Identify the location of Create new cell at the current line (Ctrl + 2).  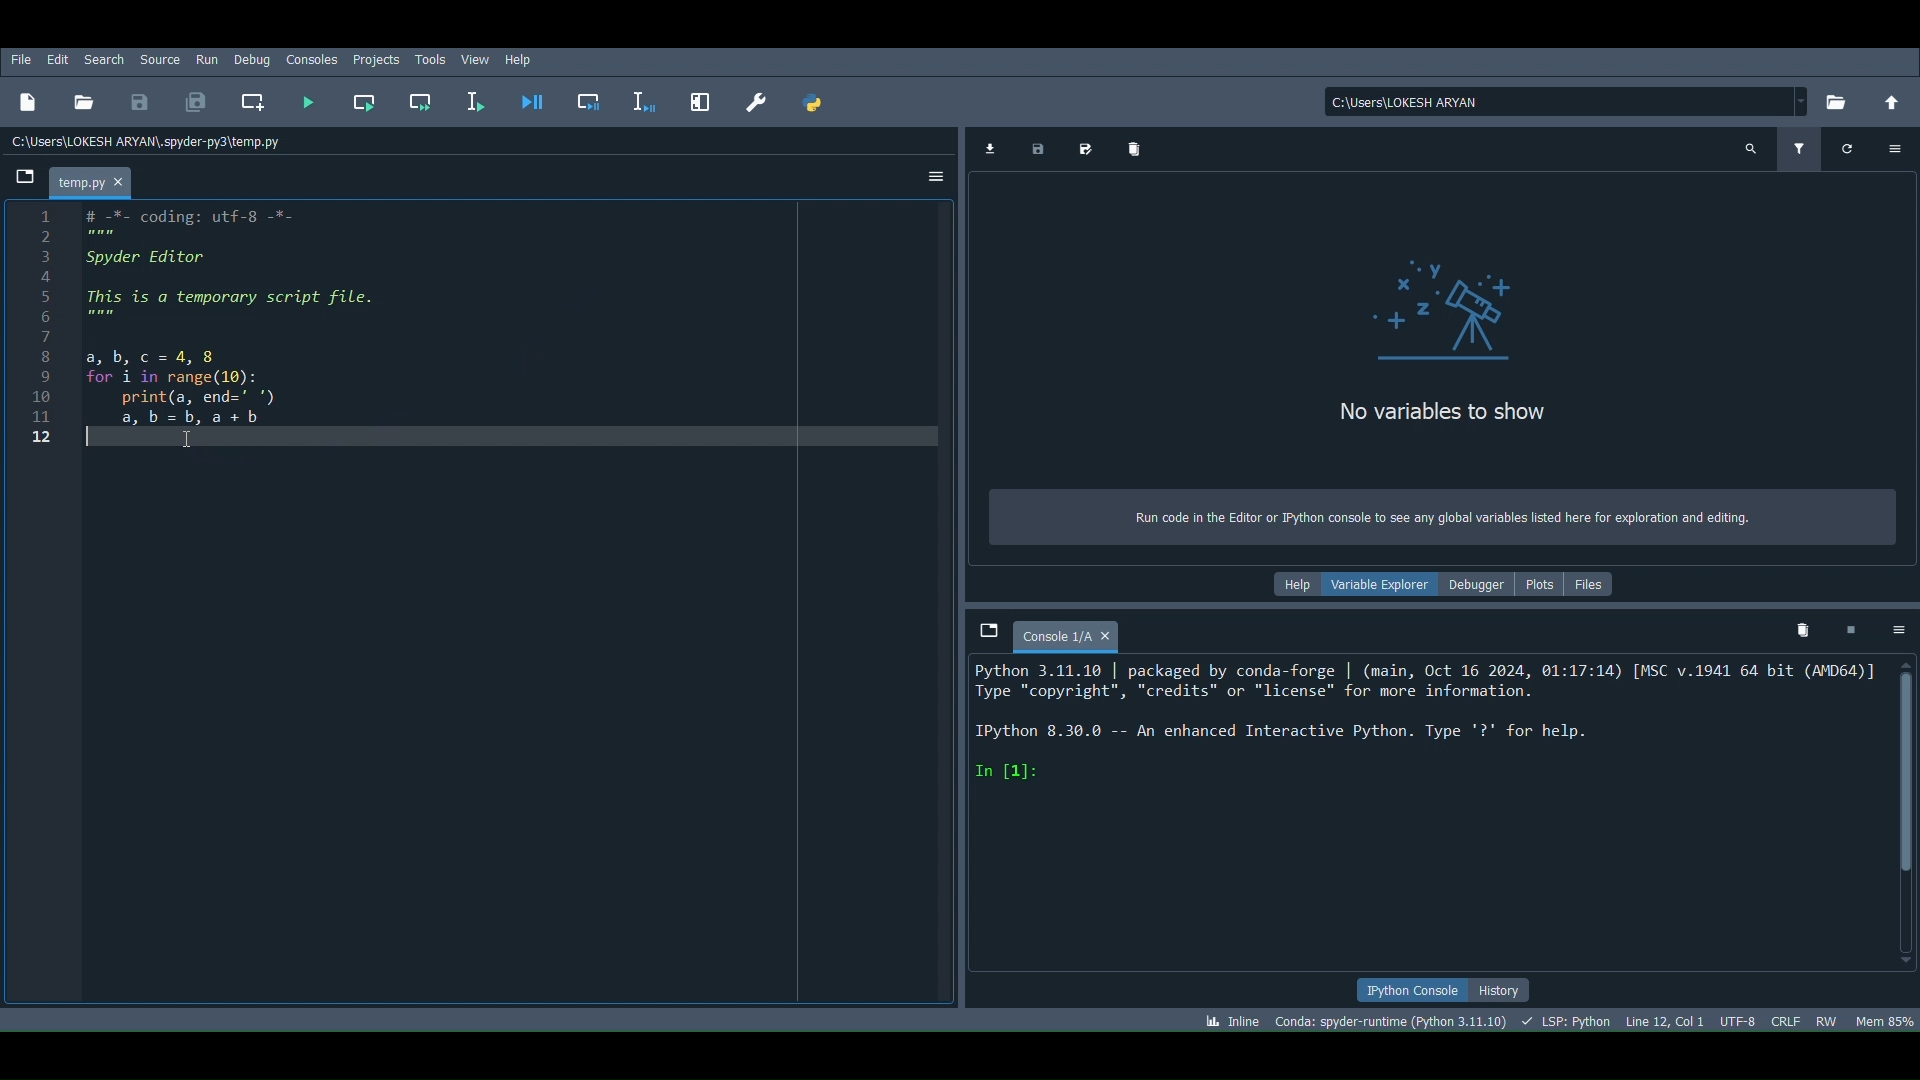
(254, 103).